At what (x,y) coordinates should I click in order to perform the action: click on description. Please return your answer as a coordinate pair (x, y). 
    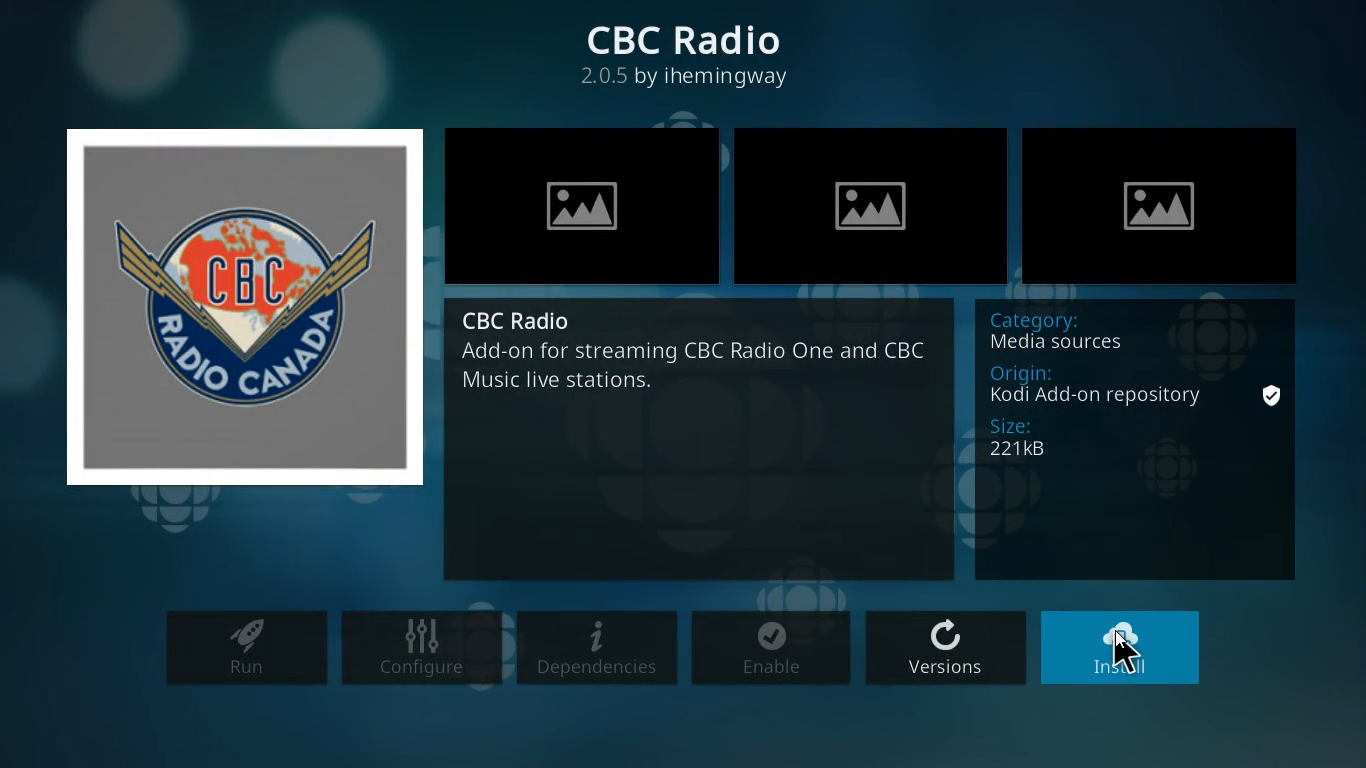
    Looking at the image, I should click on (698, 372).